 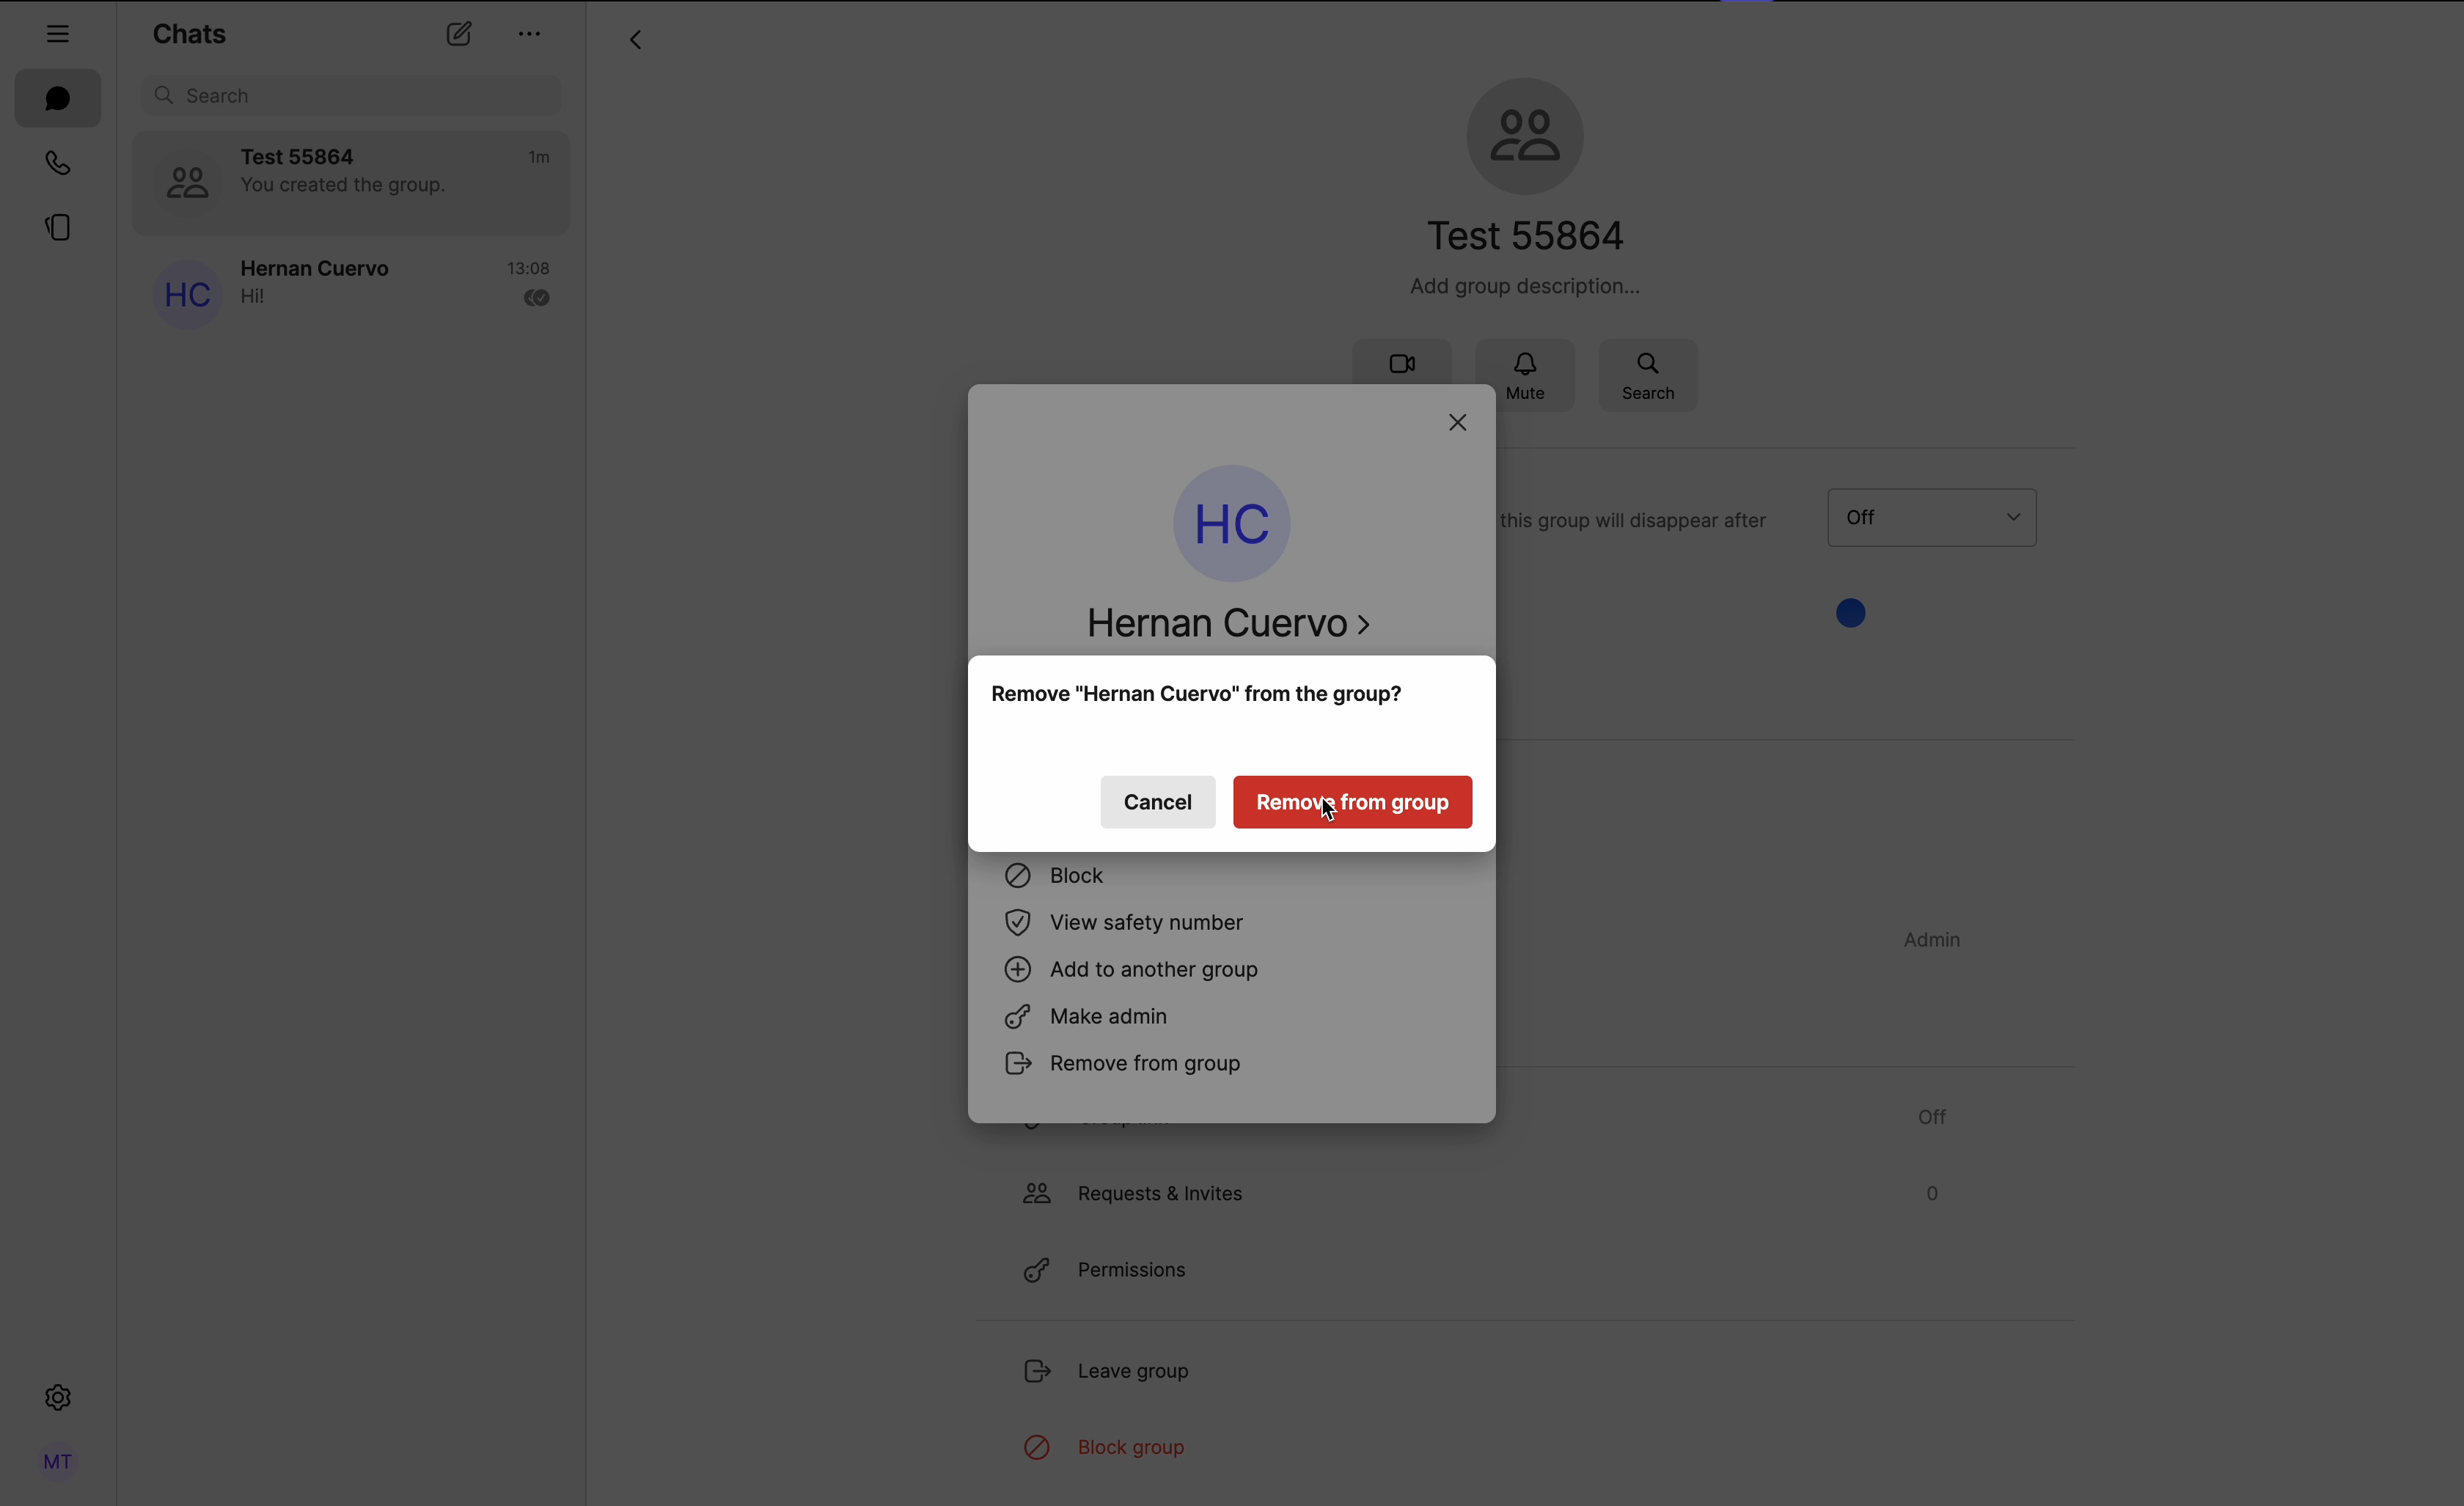 I want to click on leave group, so click(x=1113, y=1376).